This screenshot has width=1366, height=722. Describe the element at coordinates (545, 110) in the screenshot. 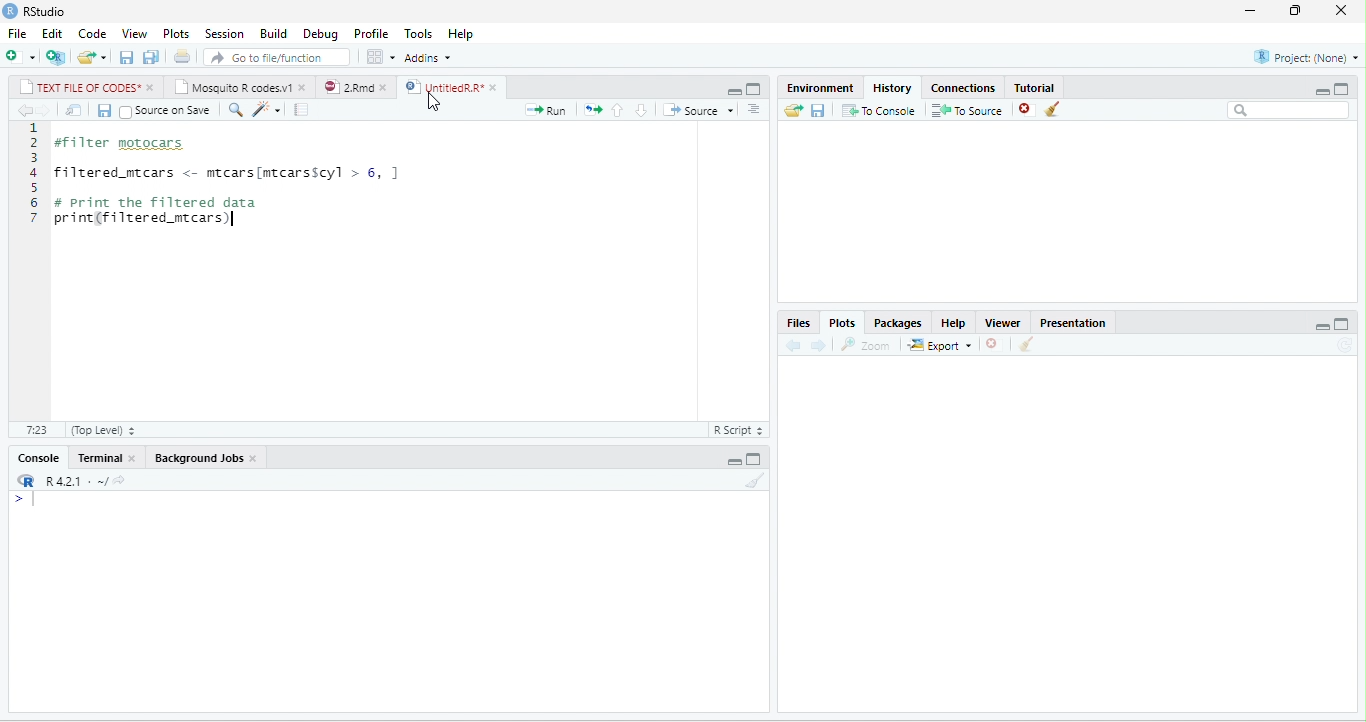

I see `Run` at that location.